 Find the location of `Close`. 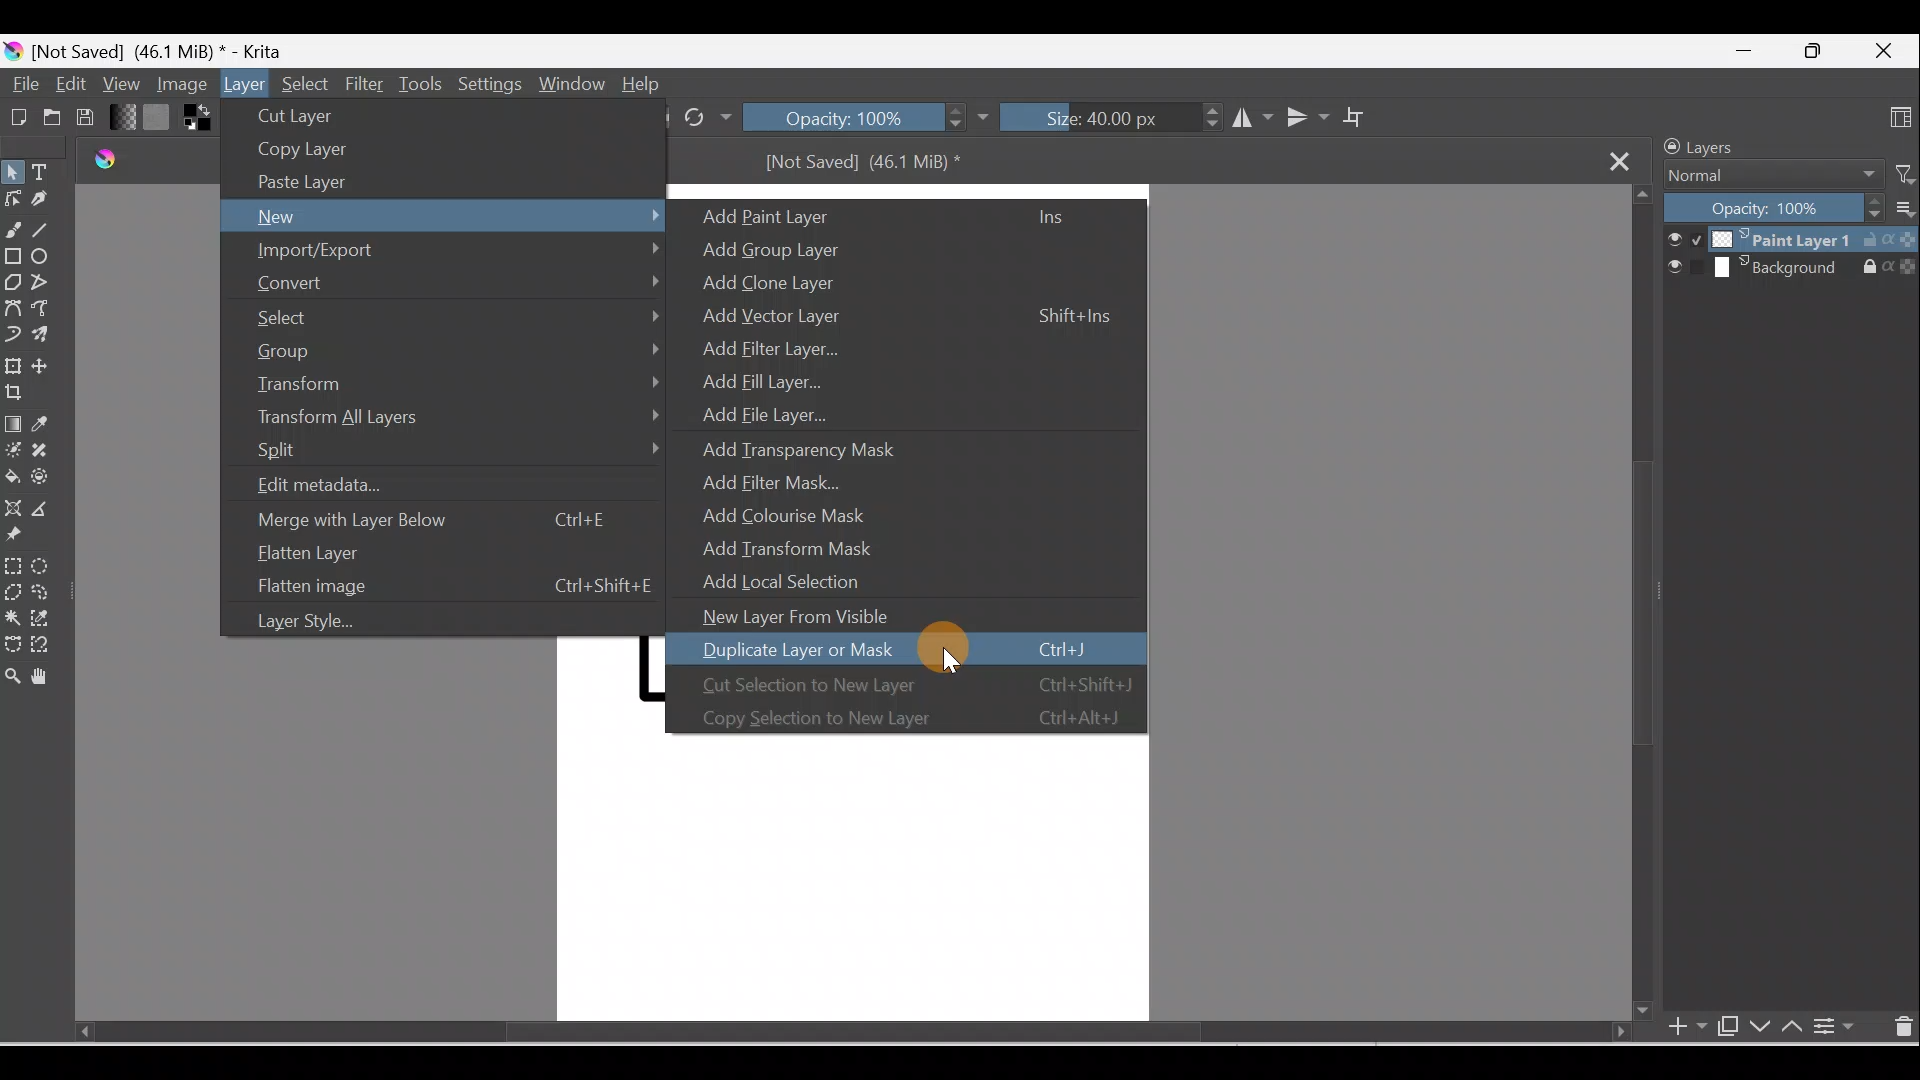

Close is located at coordinates (1887, 47).